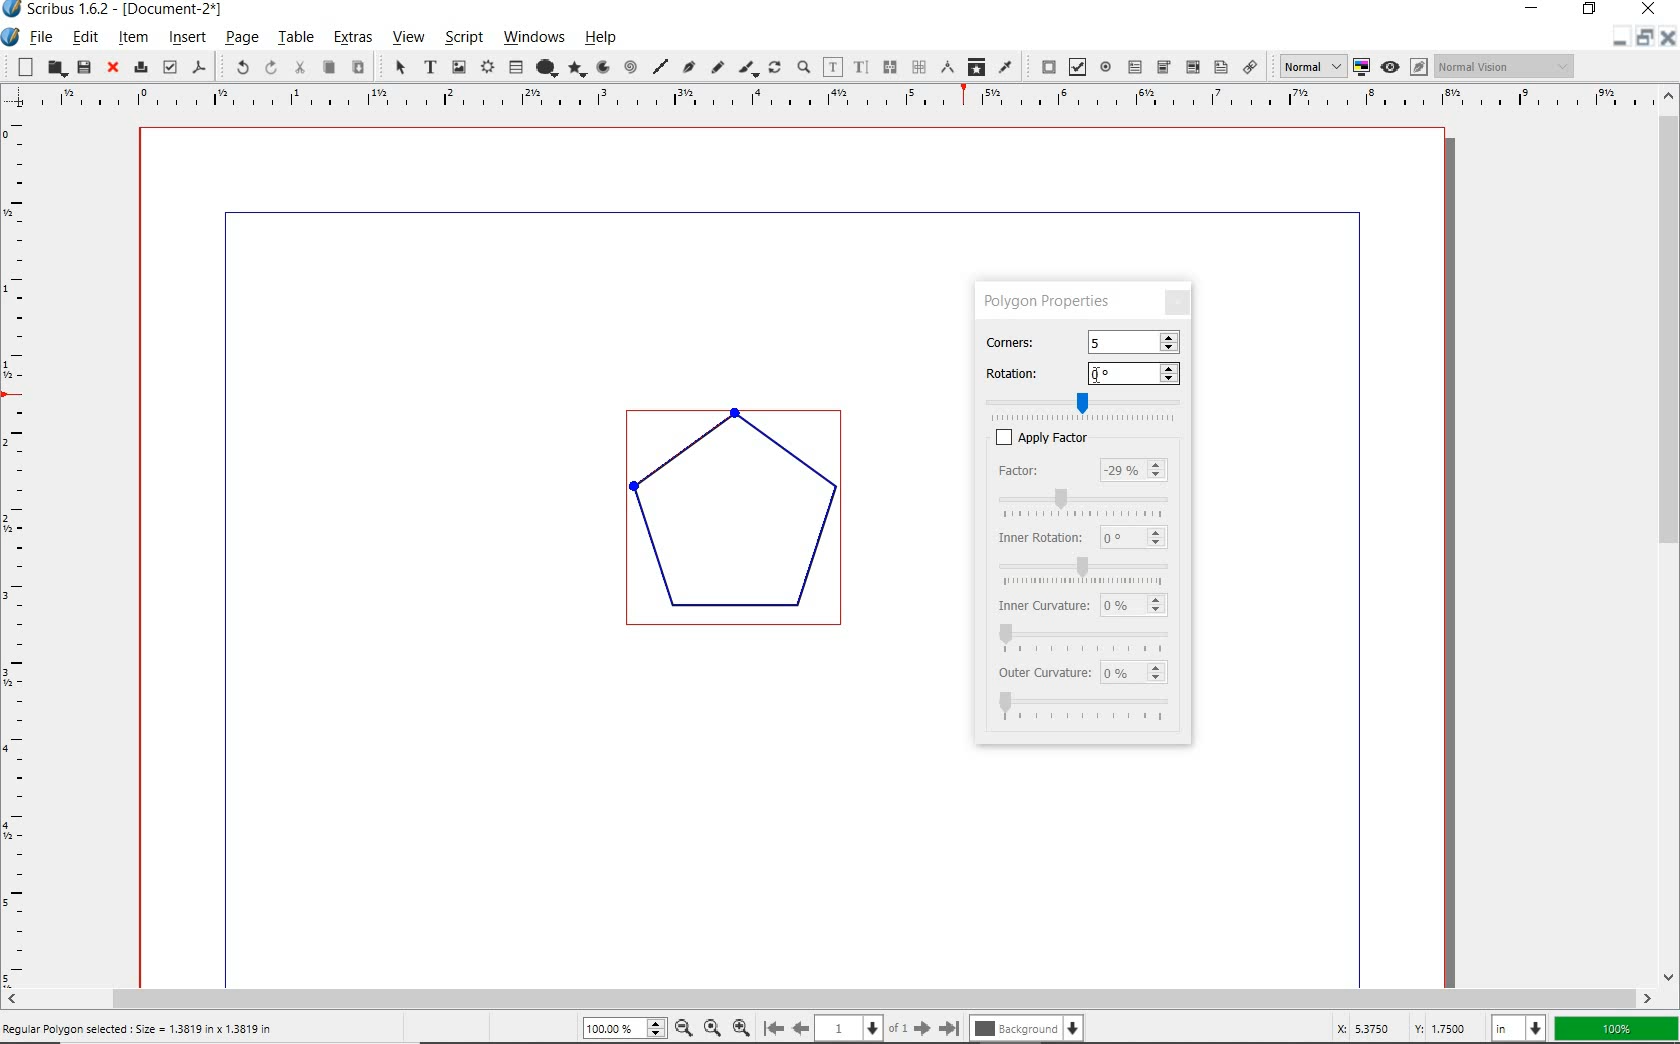 This screenshot has width=1680, height=1044. What do you see at coordinates (1027, 373) in the screenshot?
I see `ROTATION` at bounding box center [1027, 373].